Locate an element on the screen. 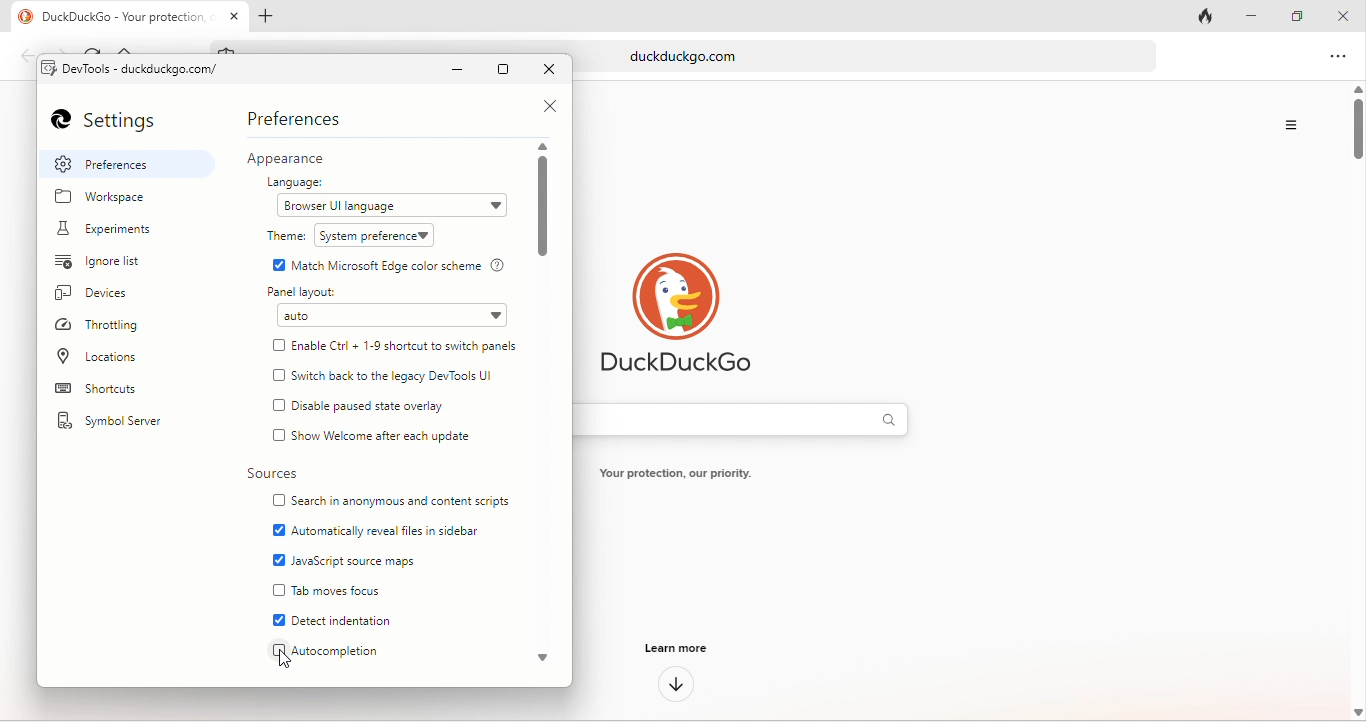 This screenshot has width=1366, height=722. preferences is located at coordinates (130, 164).